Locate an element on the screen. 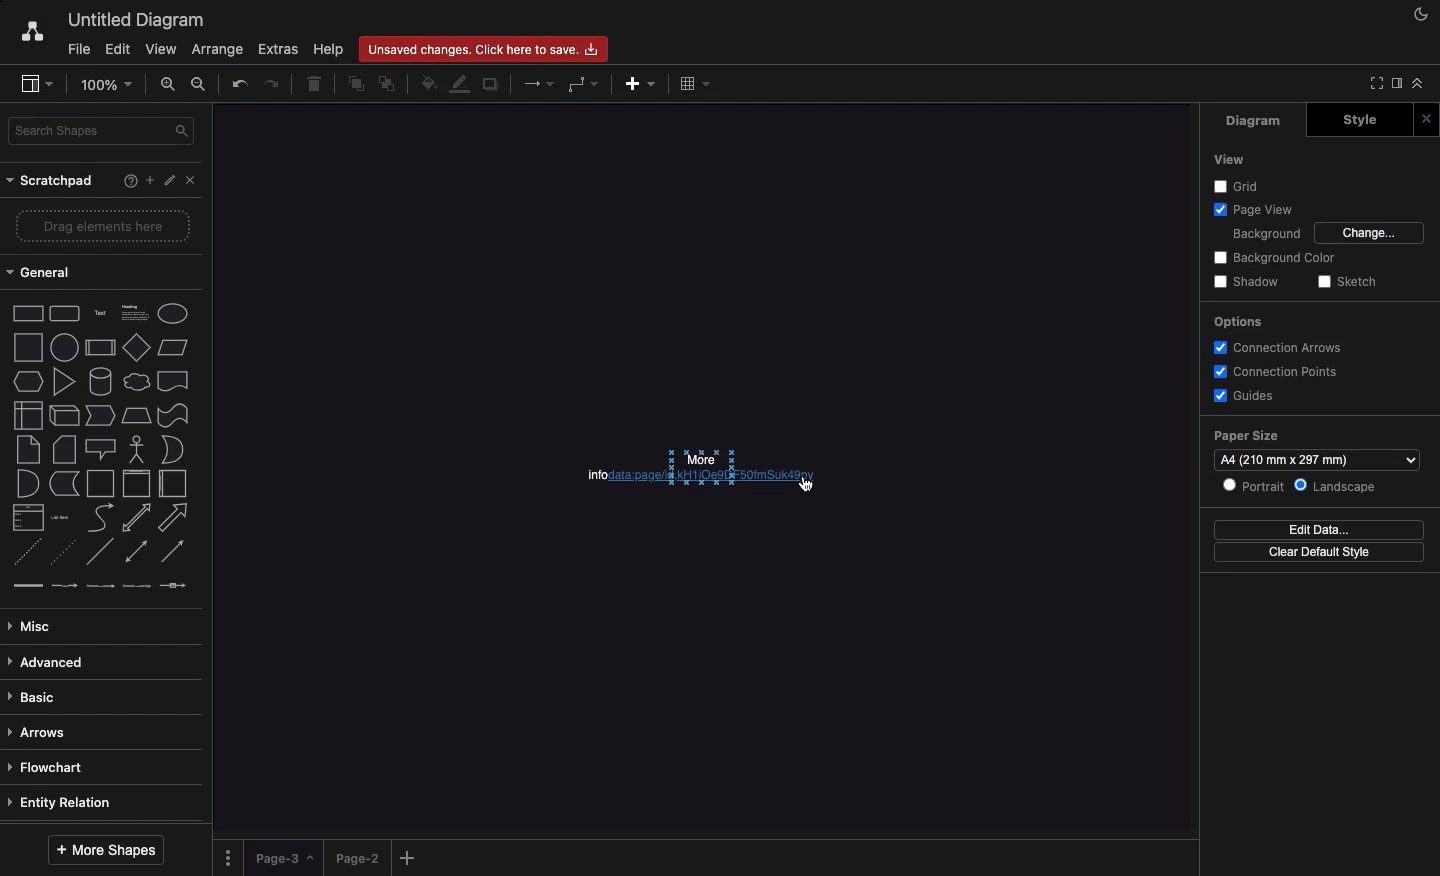 This screenshot has height=876, width=1440. document is located at coordinates (174, 381).